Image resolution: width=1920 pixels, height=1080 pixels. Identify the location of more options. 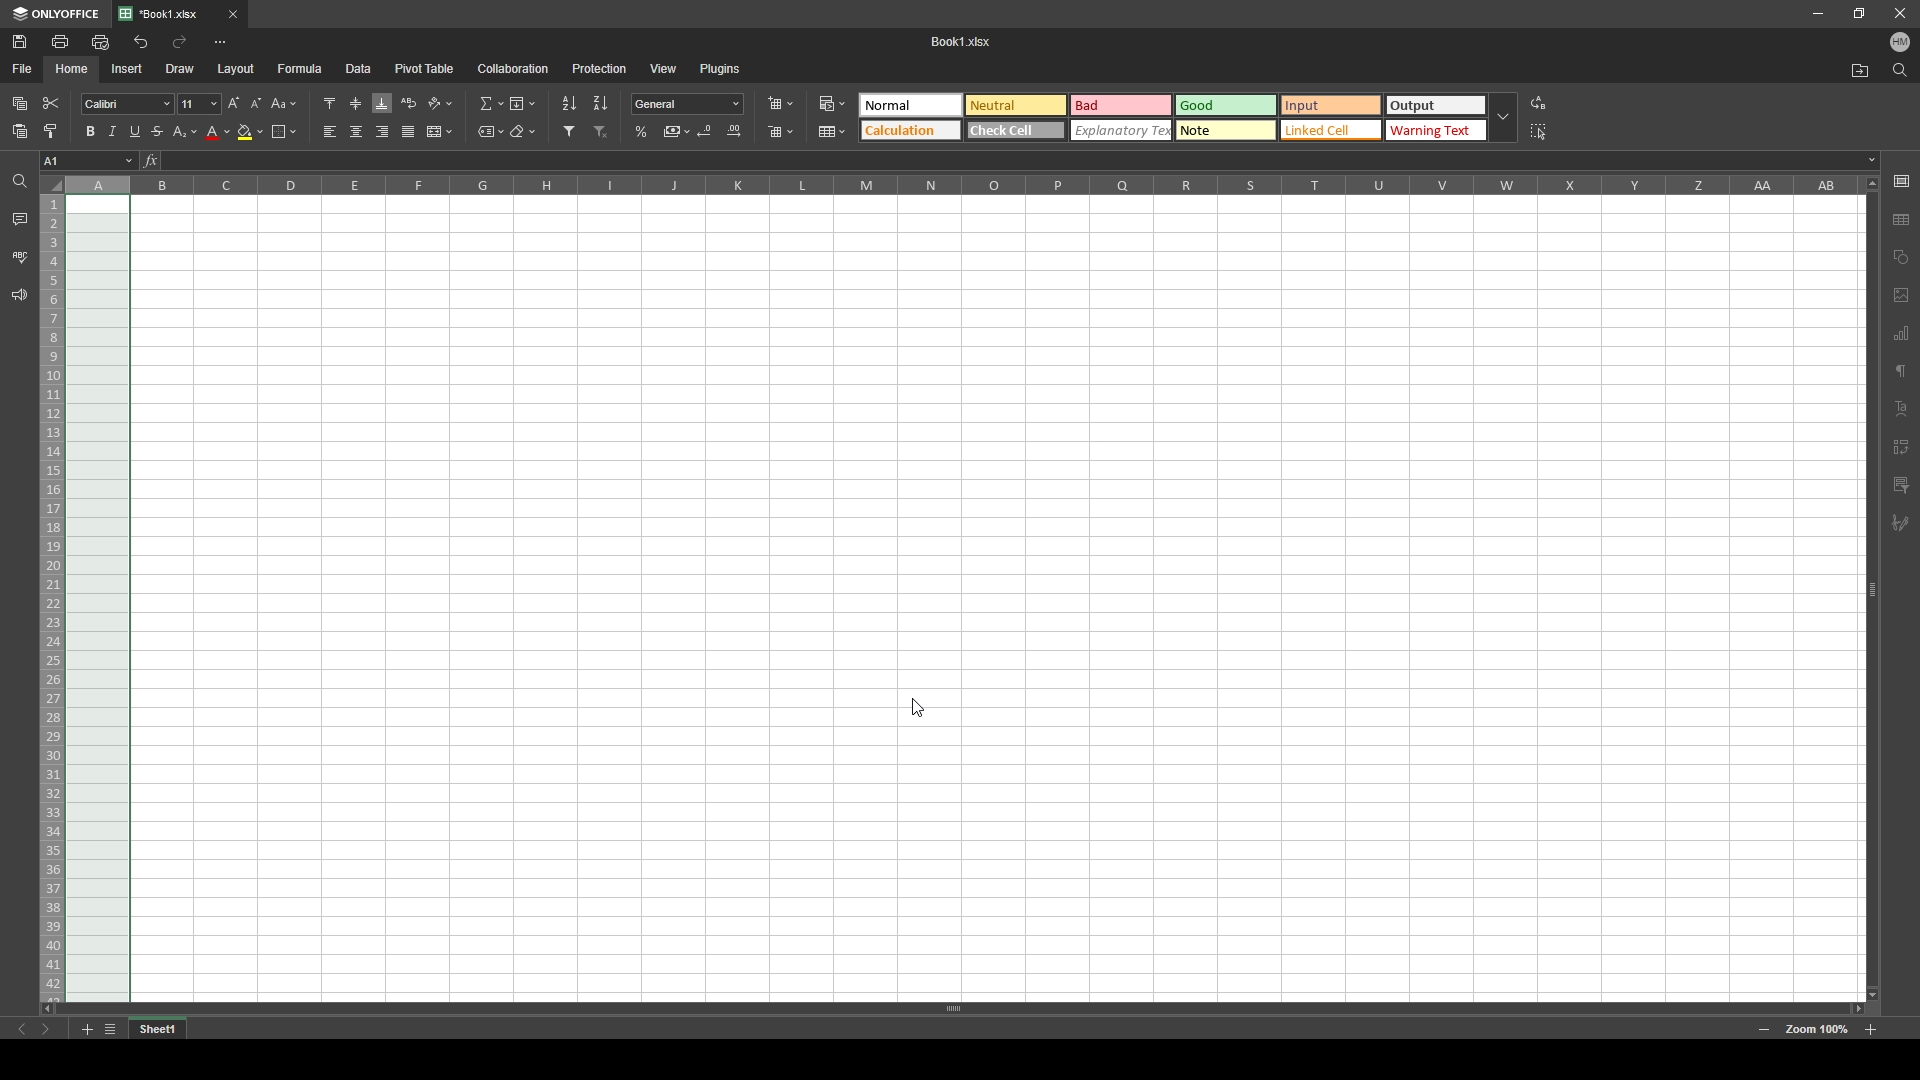
(220, 42).